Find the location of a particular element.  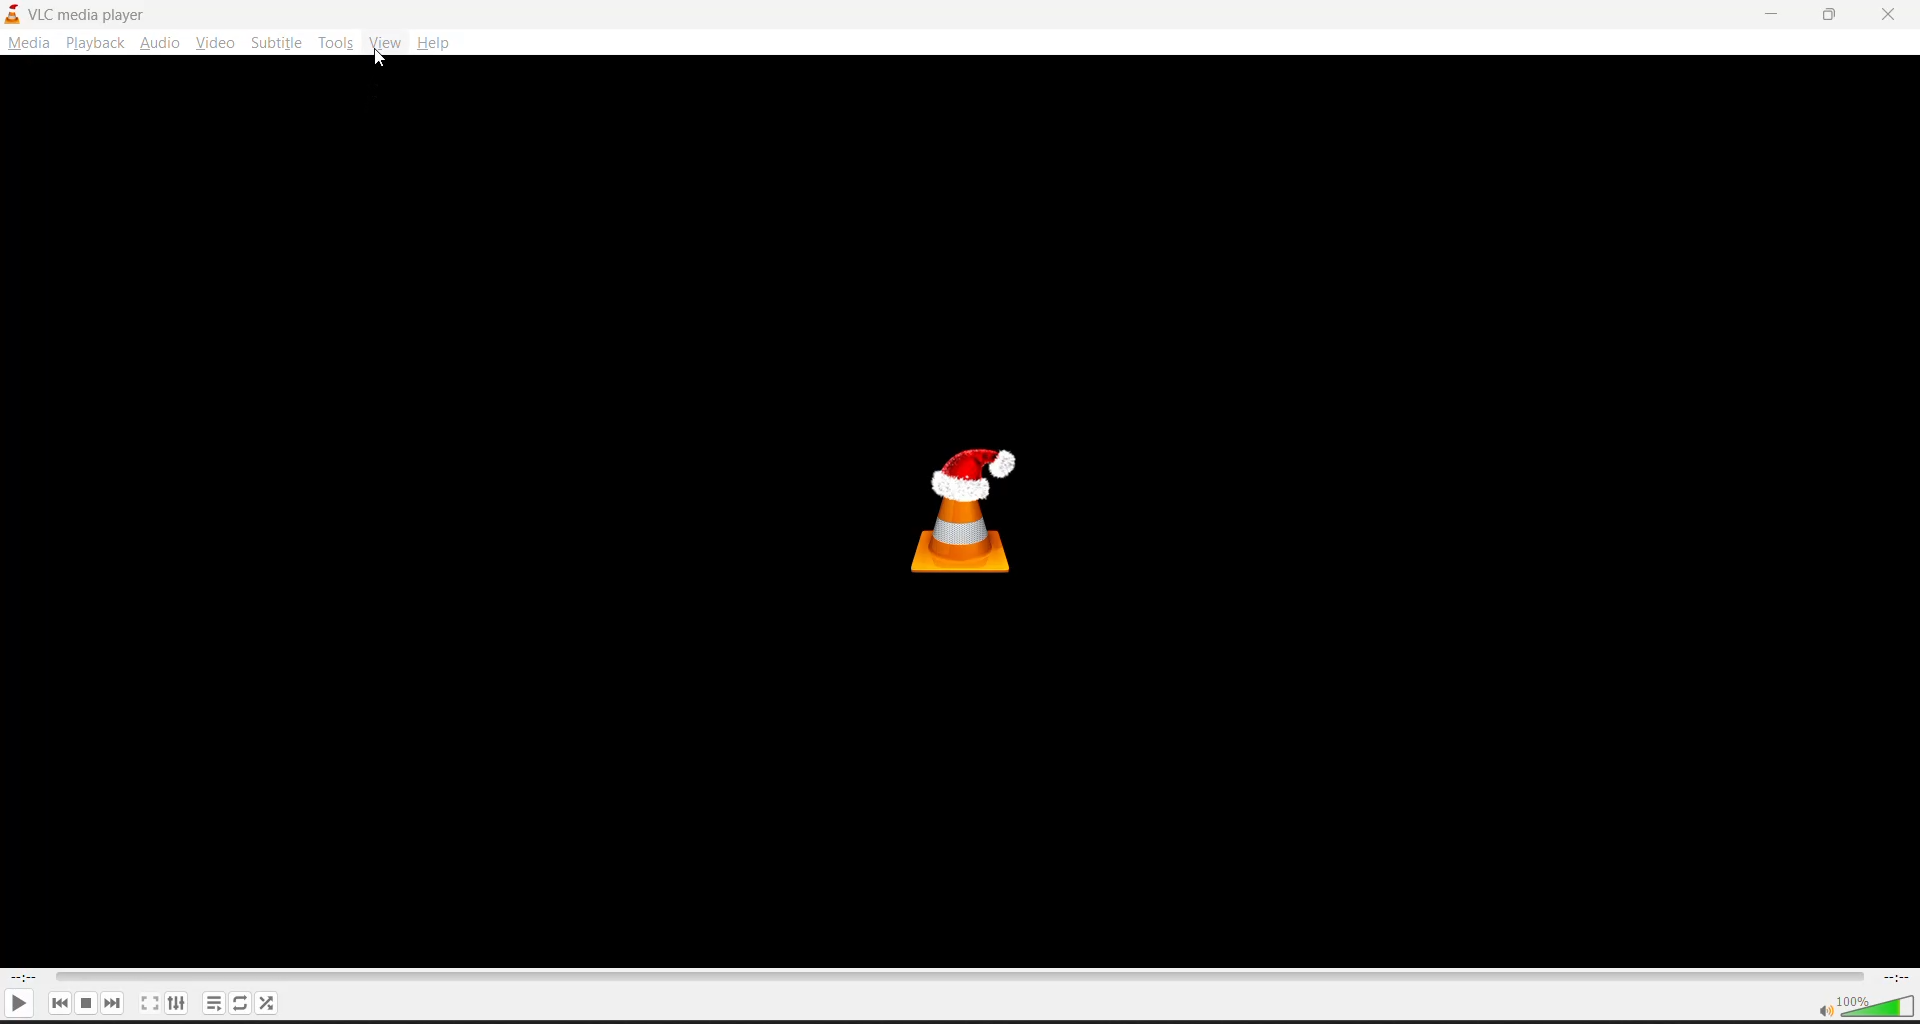

current play time is located at coordinates (25, 978).